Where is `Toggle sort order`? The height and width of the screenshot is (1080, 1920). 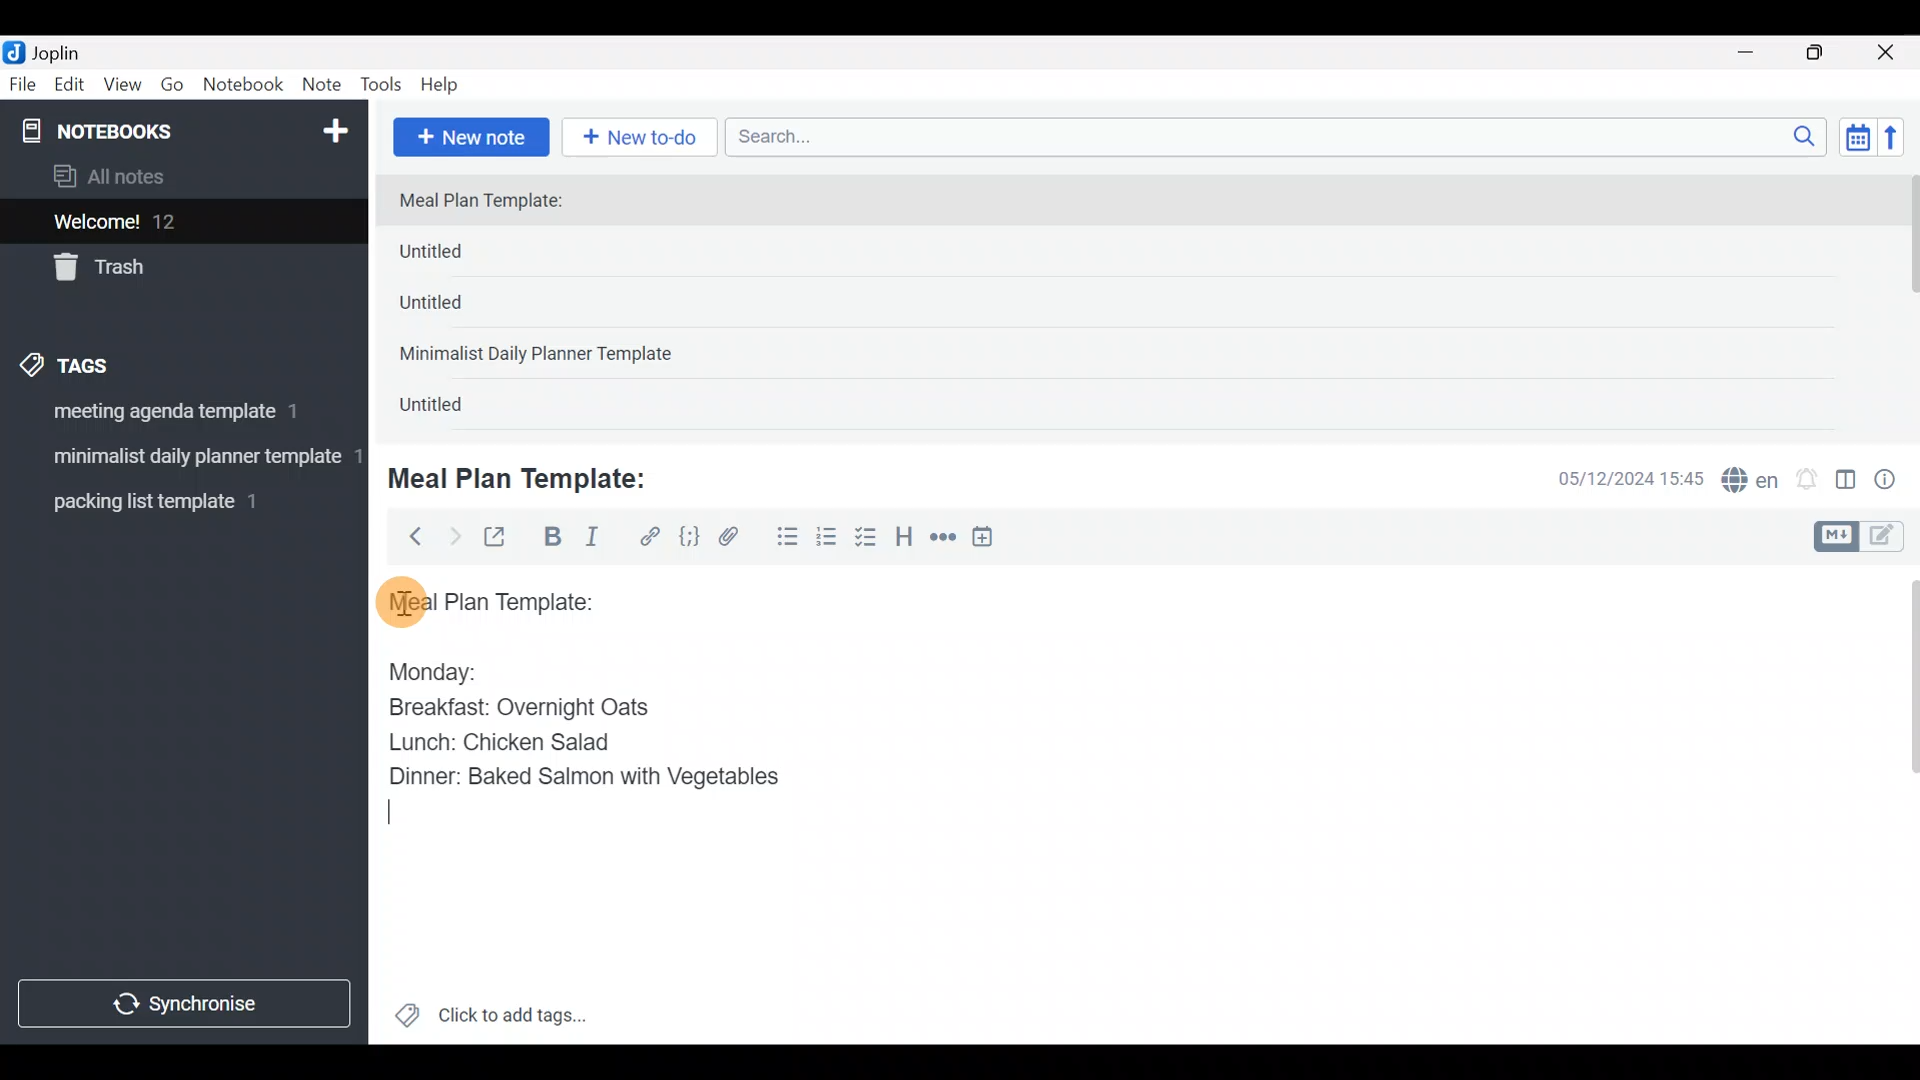
Toggle sort order is located at coordinates (1857, 138).